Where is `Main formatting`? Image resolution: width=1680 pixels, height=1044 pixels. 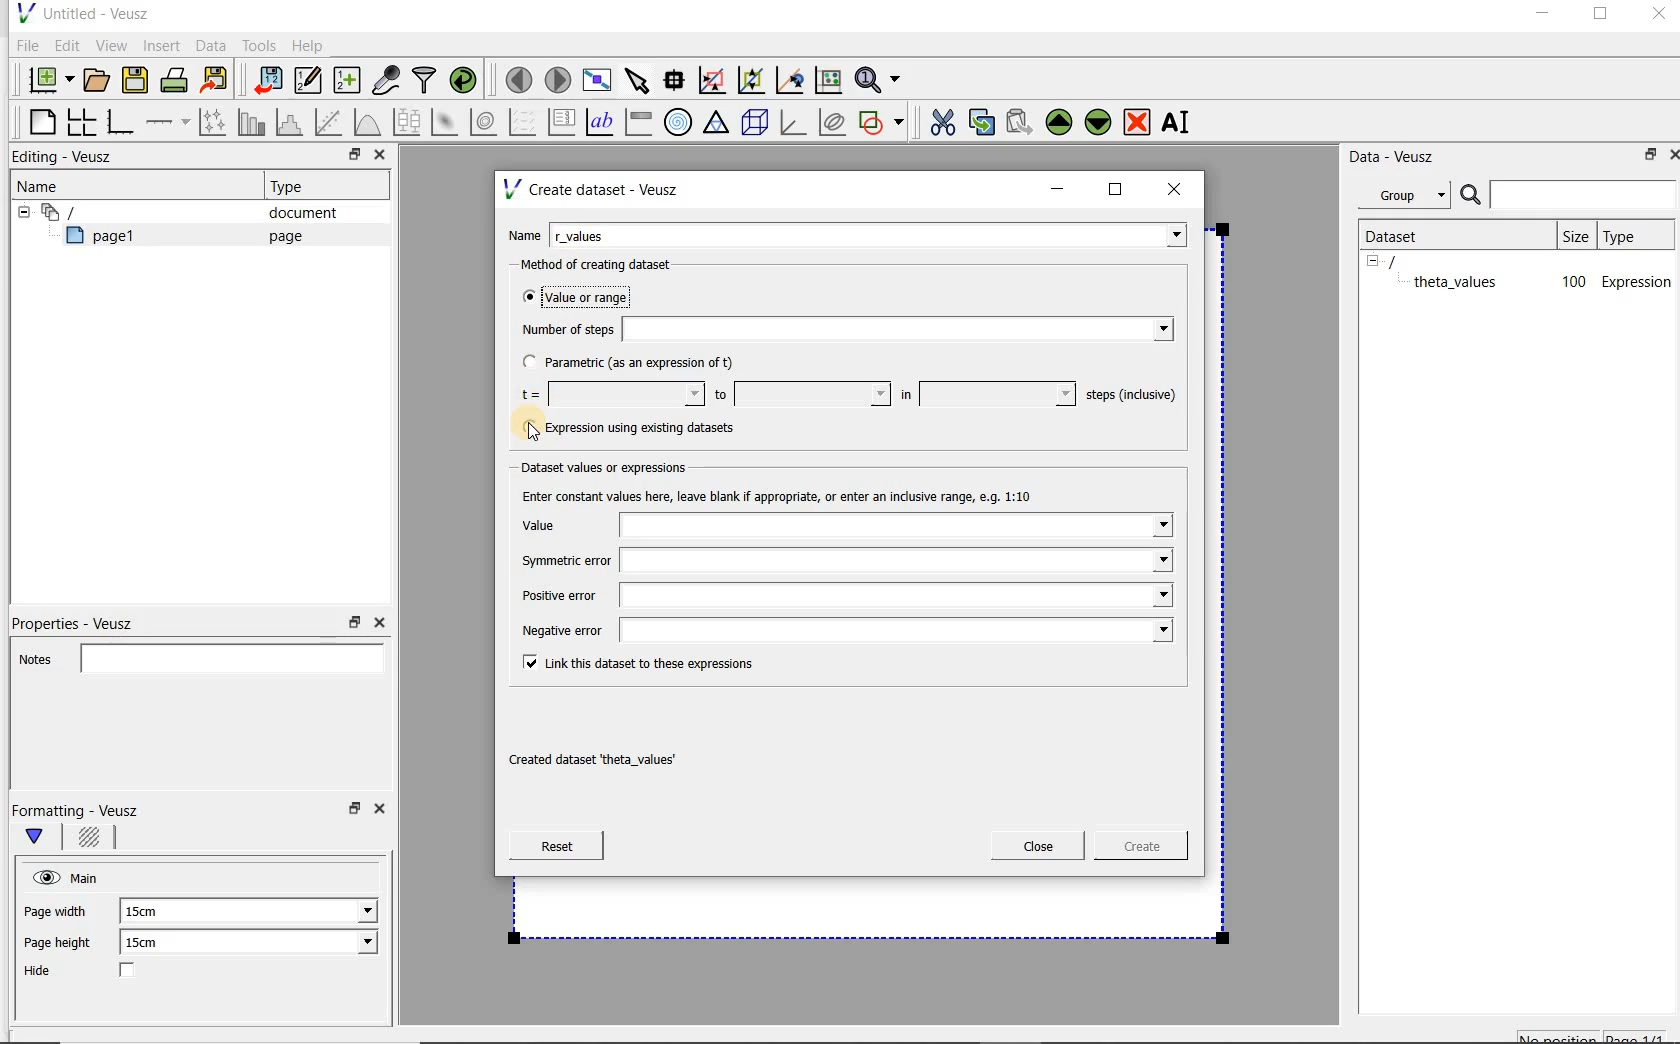 Main formatting is located at coordinates (43, 838).